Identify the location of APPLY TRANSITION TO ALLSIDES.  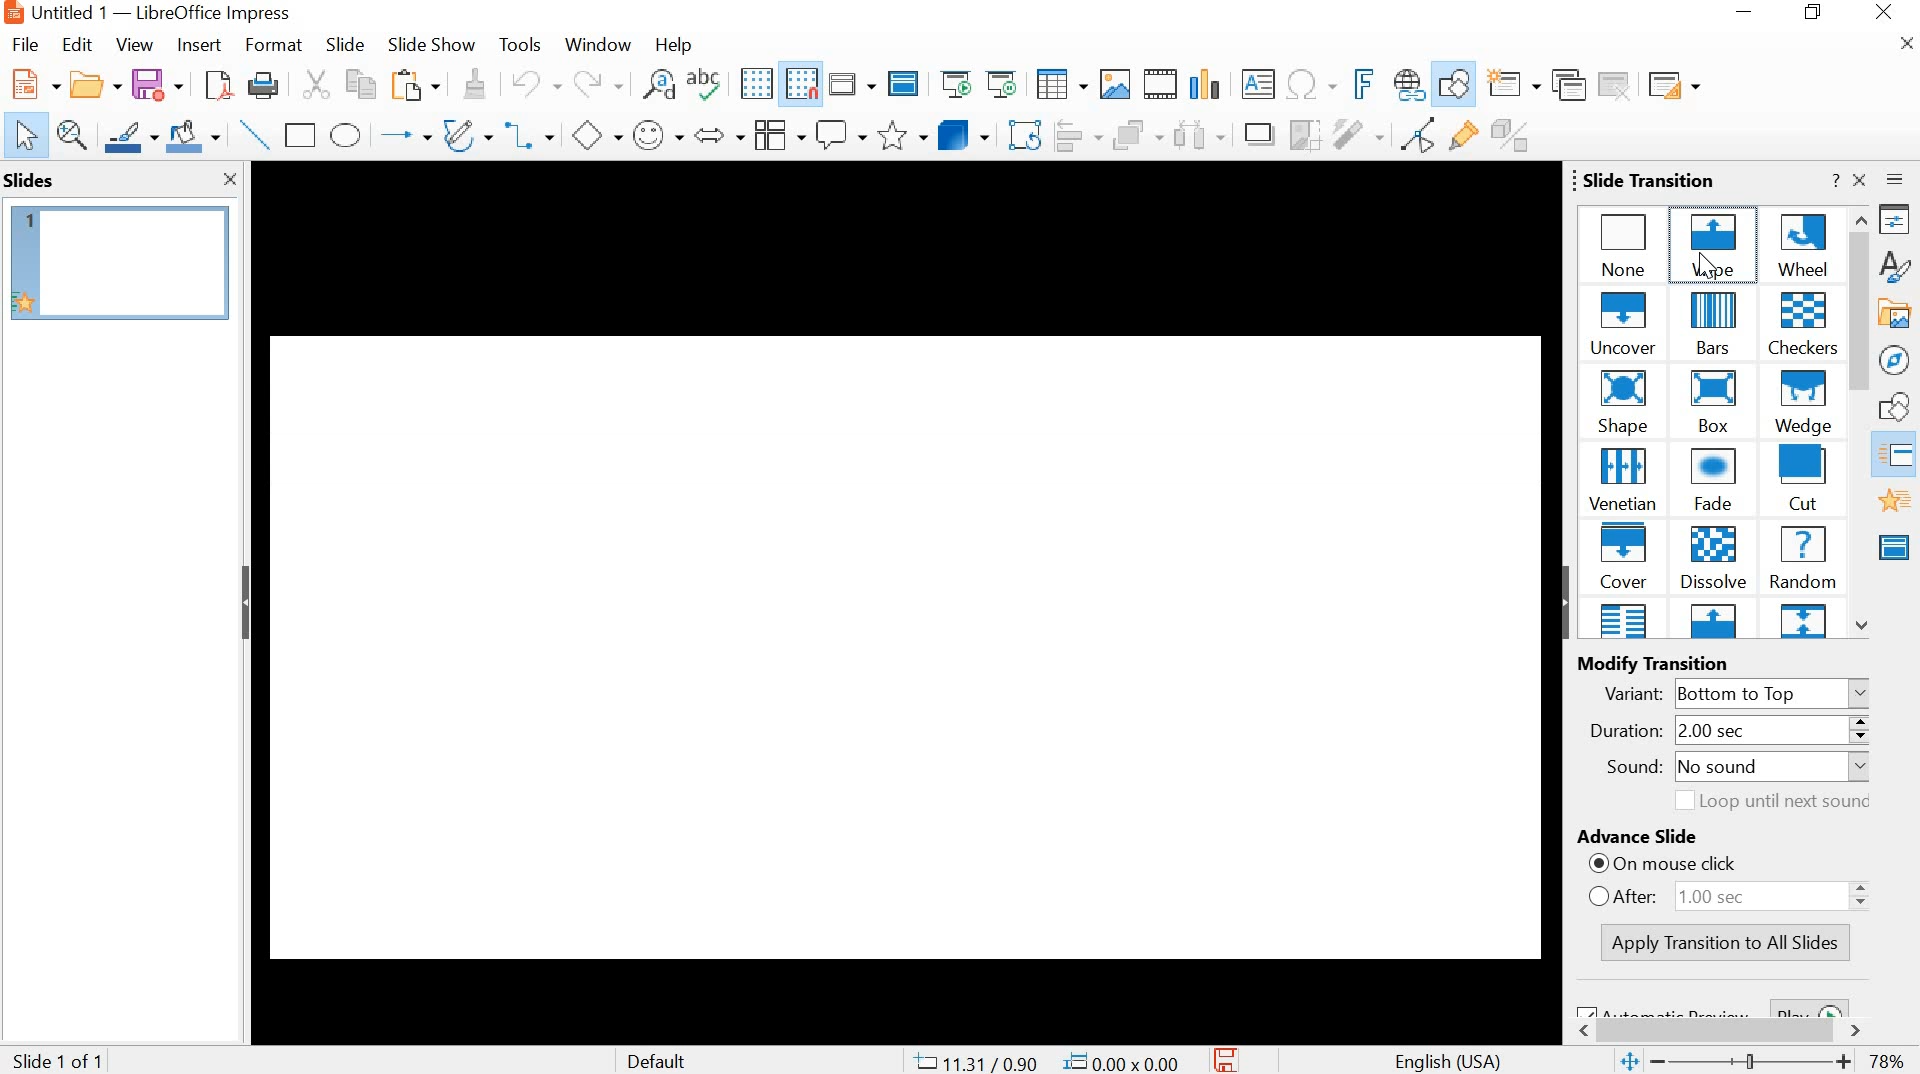
(1729, 943).